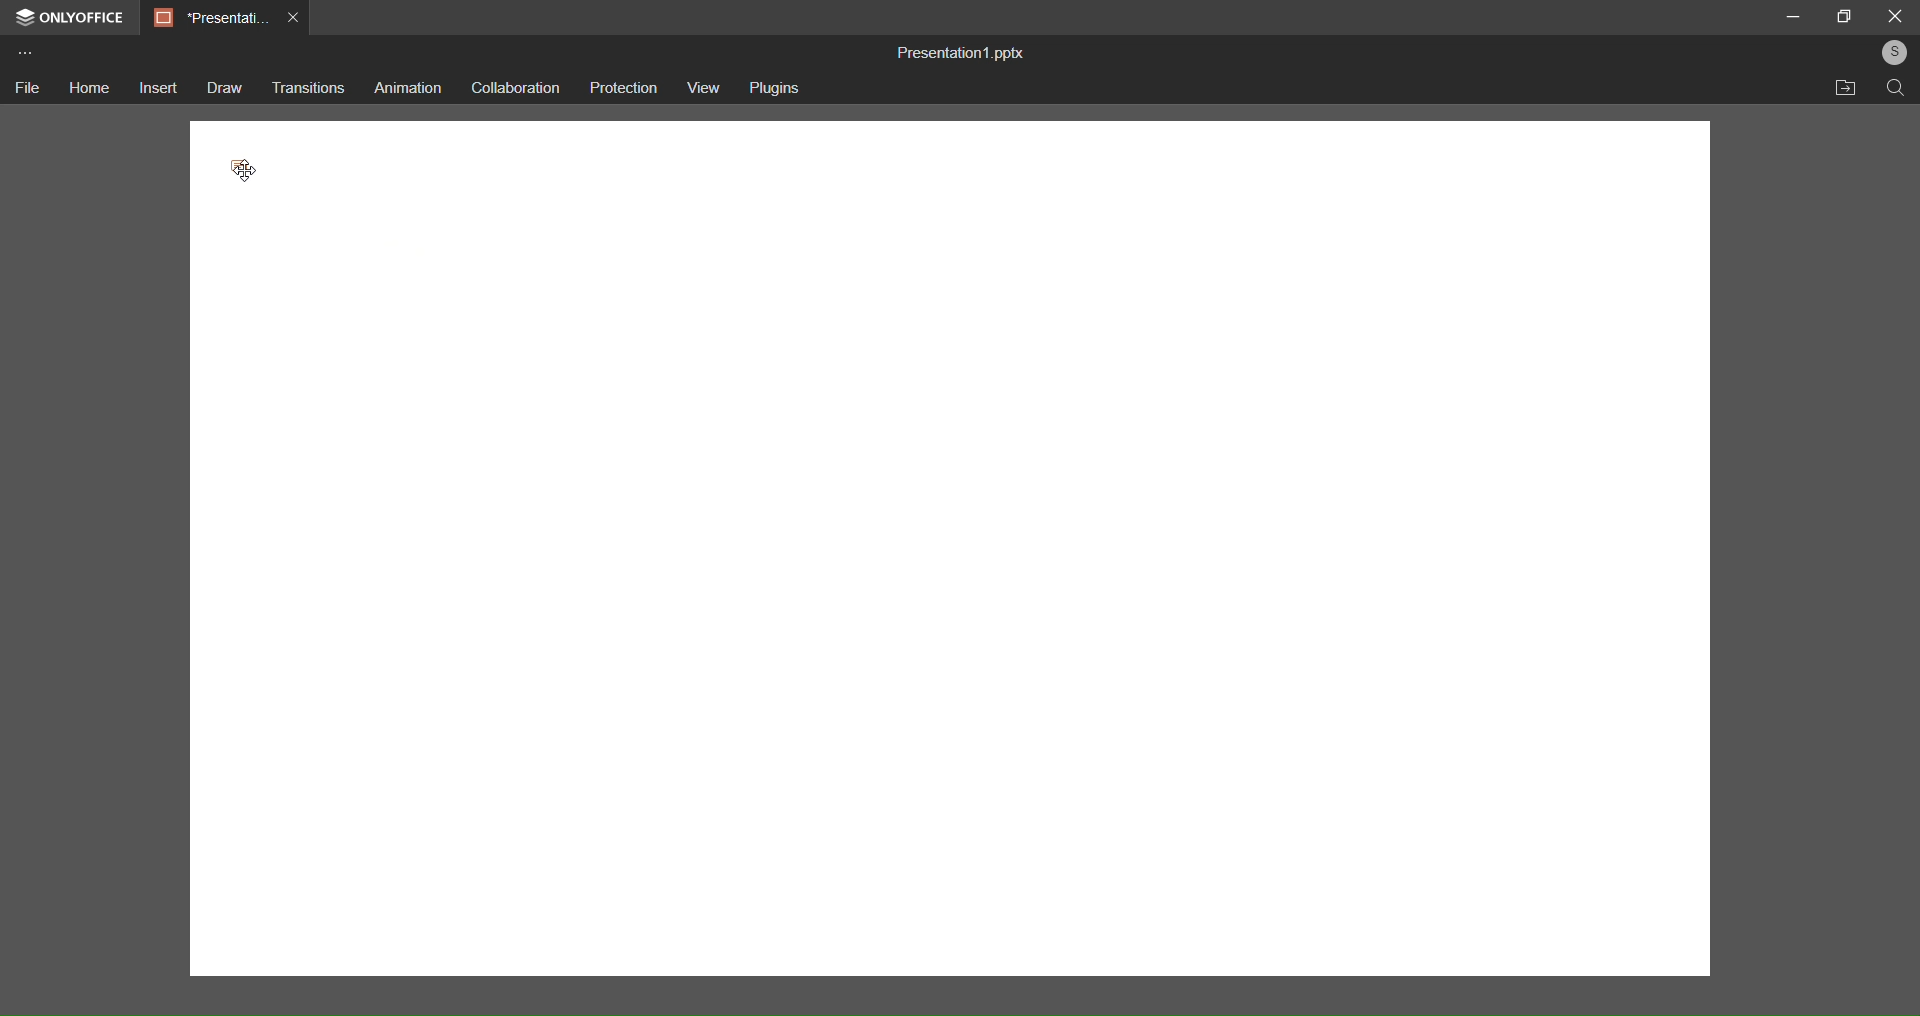  Describe the element at coordinates (68, 17) in the screenshot. I see `onlyoffice` at that location.